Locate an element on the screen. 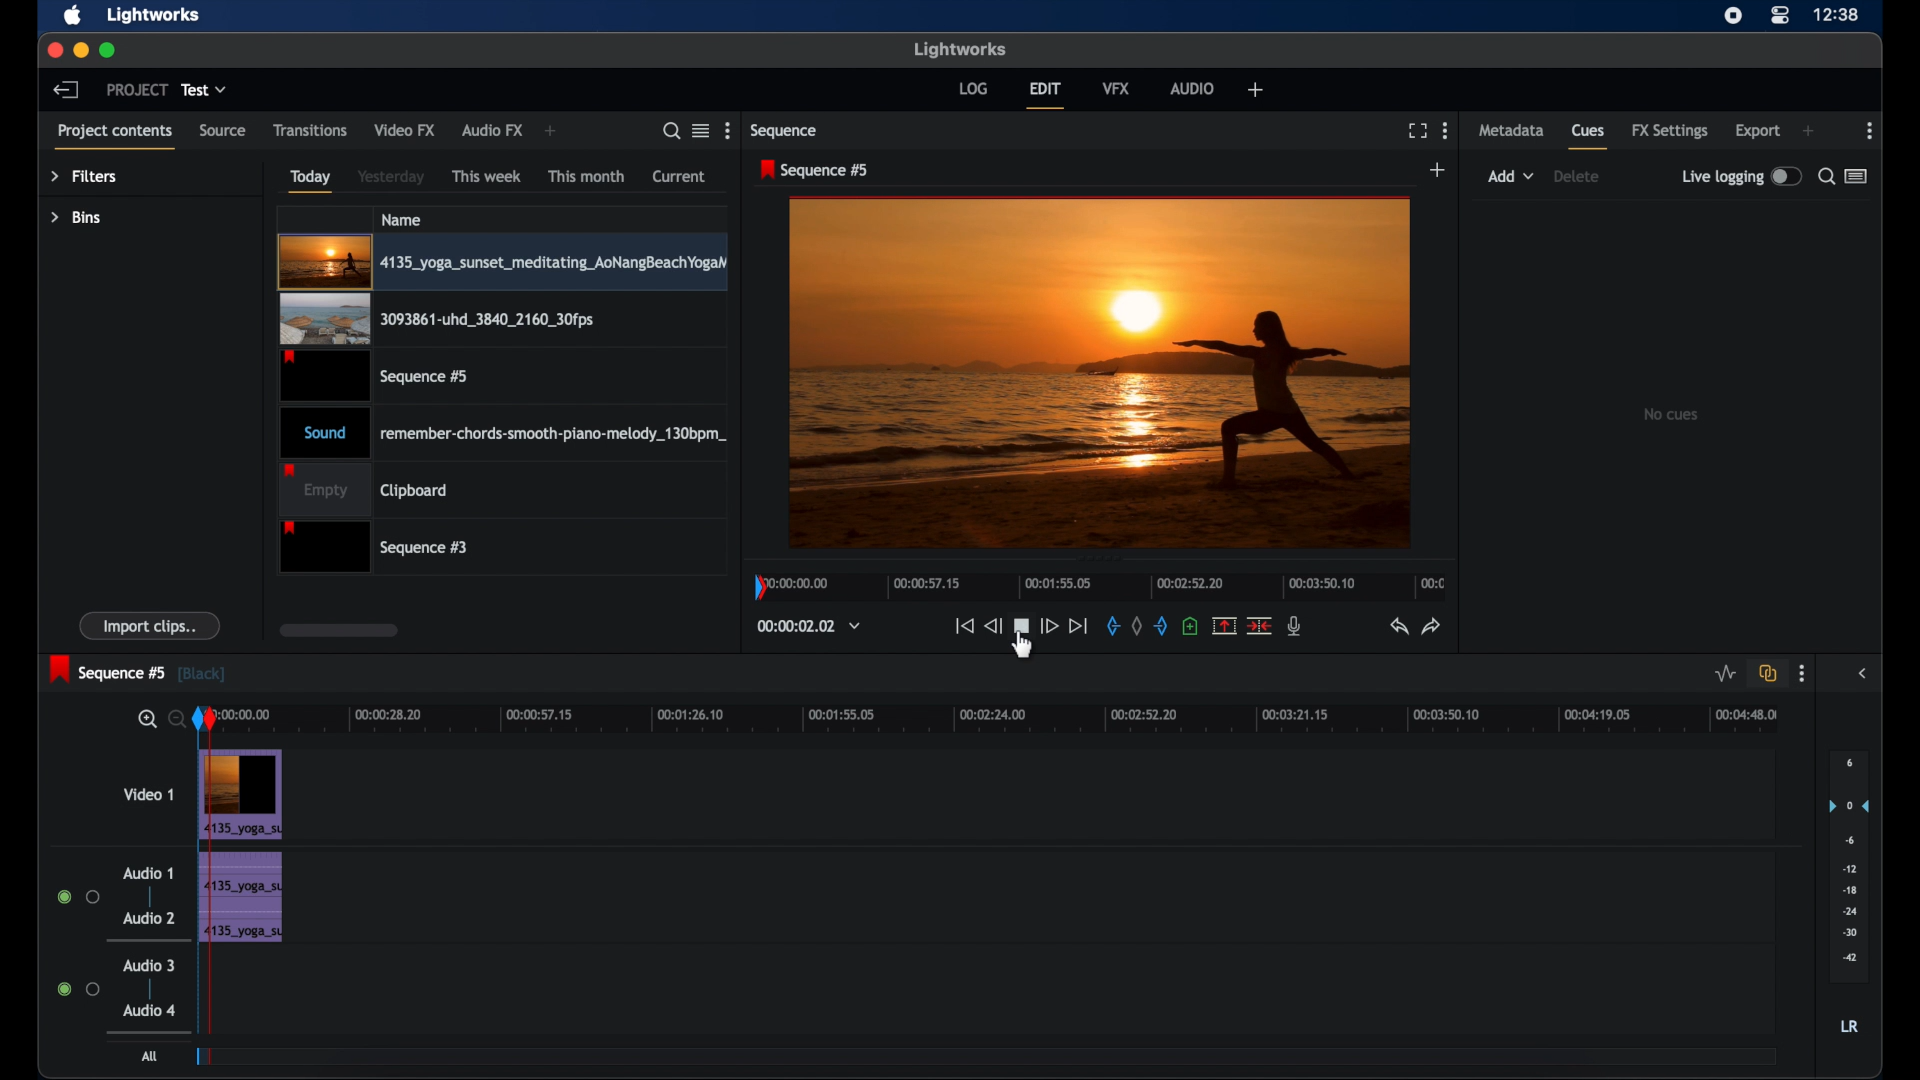 The height and width of the screenshot is (1080, 1920). lr is located at coordinates (1850, 1026).